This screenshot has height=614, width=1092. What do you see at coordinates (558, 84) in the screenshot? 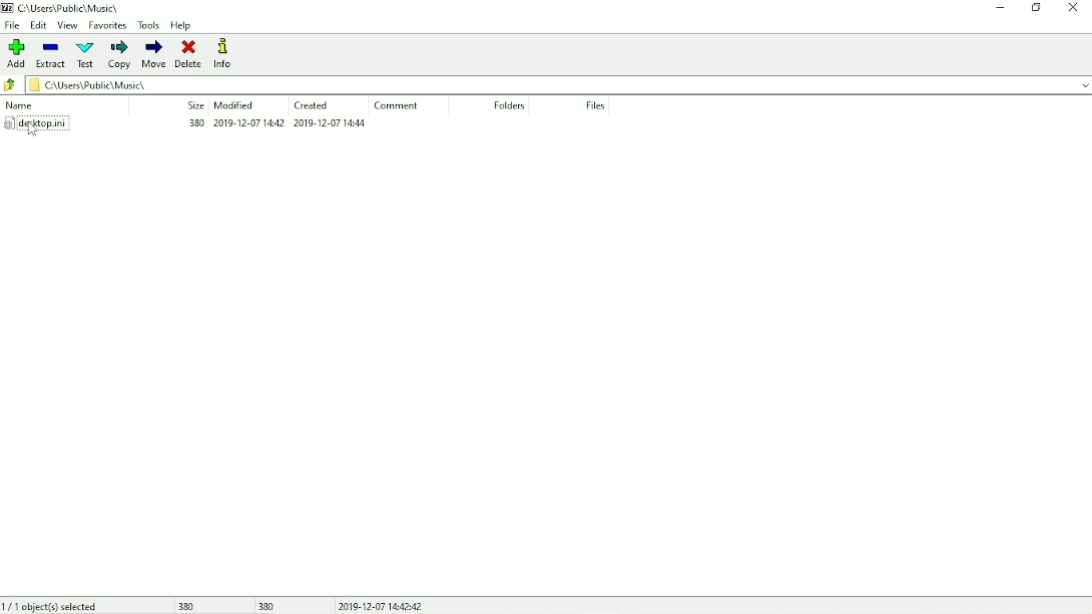
I see `File location` at bounding box center [558, 84].